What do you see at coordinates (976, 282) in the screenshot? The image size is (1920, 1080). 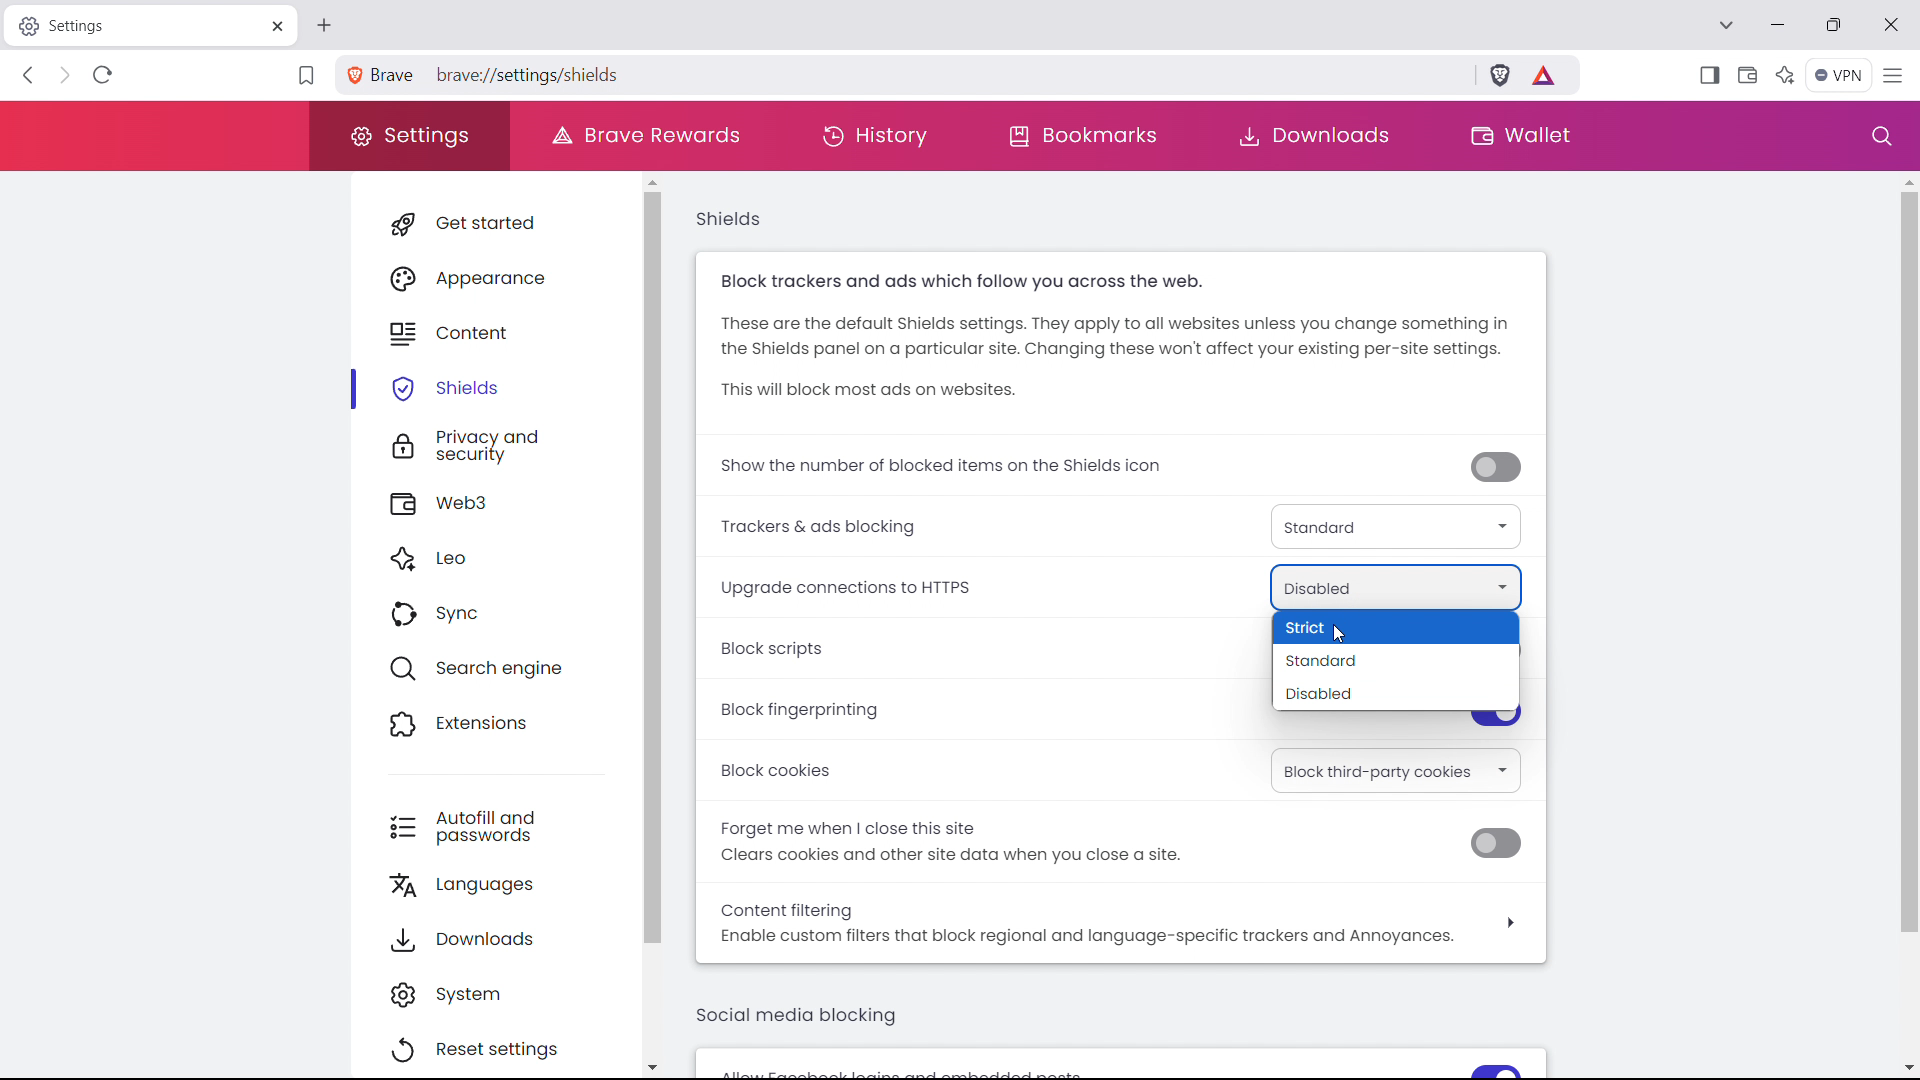 I see `Block trackers and ads which follow you across the web.` at bounding box center [976, 282].